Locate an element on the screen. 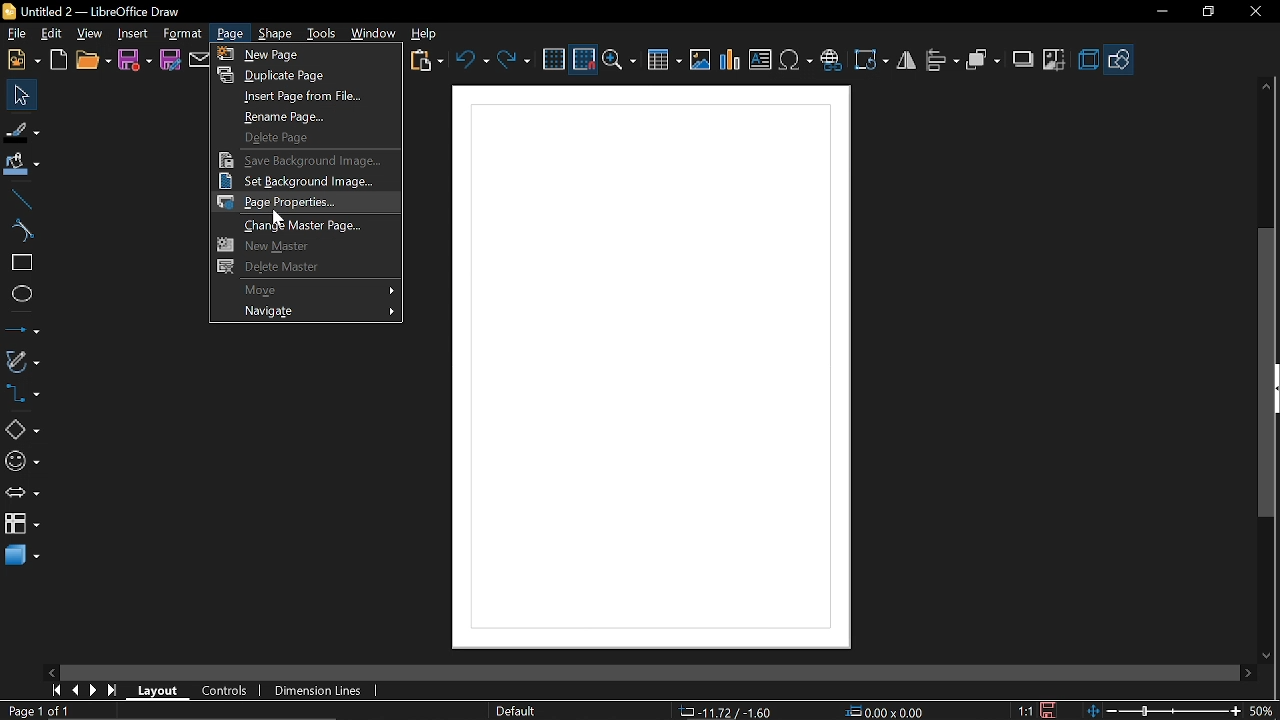 Image resolution: width=1280 pixels, height=720 pixels. Window is located at coordinates (374, 35).